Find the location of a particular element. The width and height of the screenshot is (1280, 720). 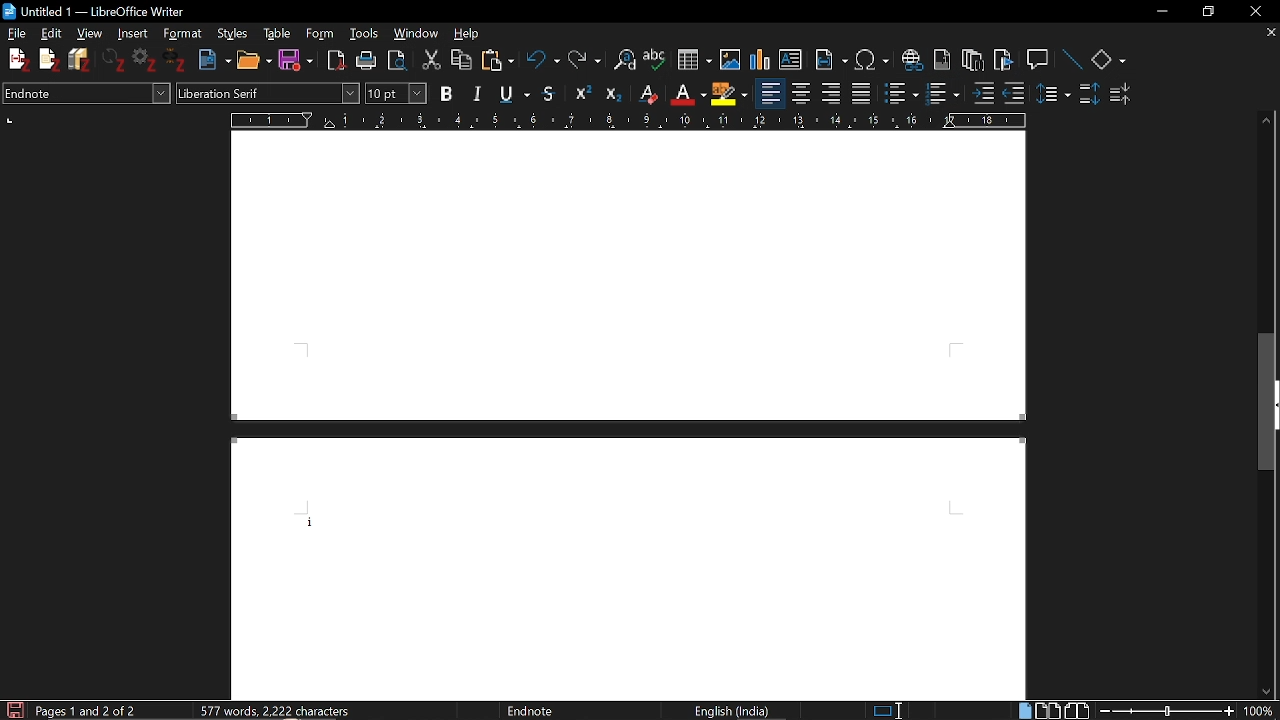

PAste is located at coordinates (498, 62).